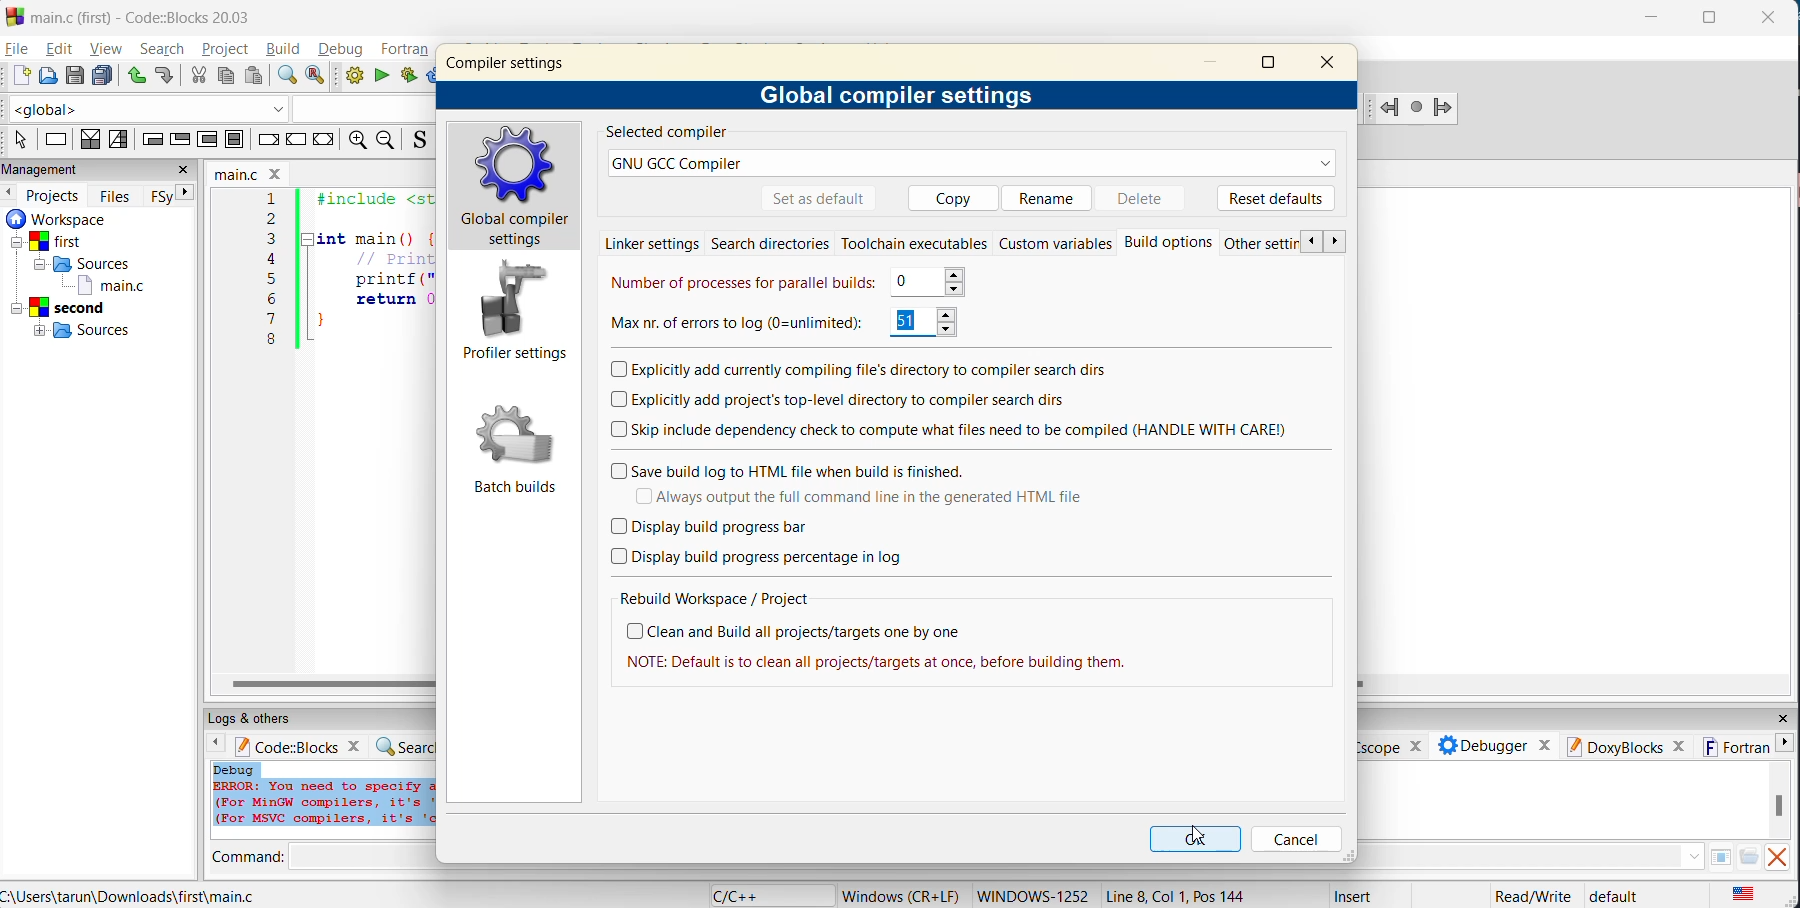  I want to click on custom variables, so click(1058, 244).